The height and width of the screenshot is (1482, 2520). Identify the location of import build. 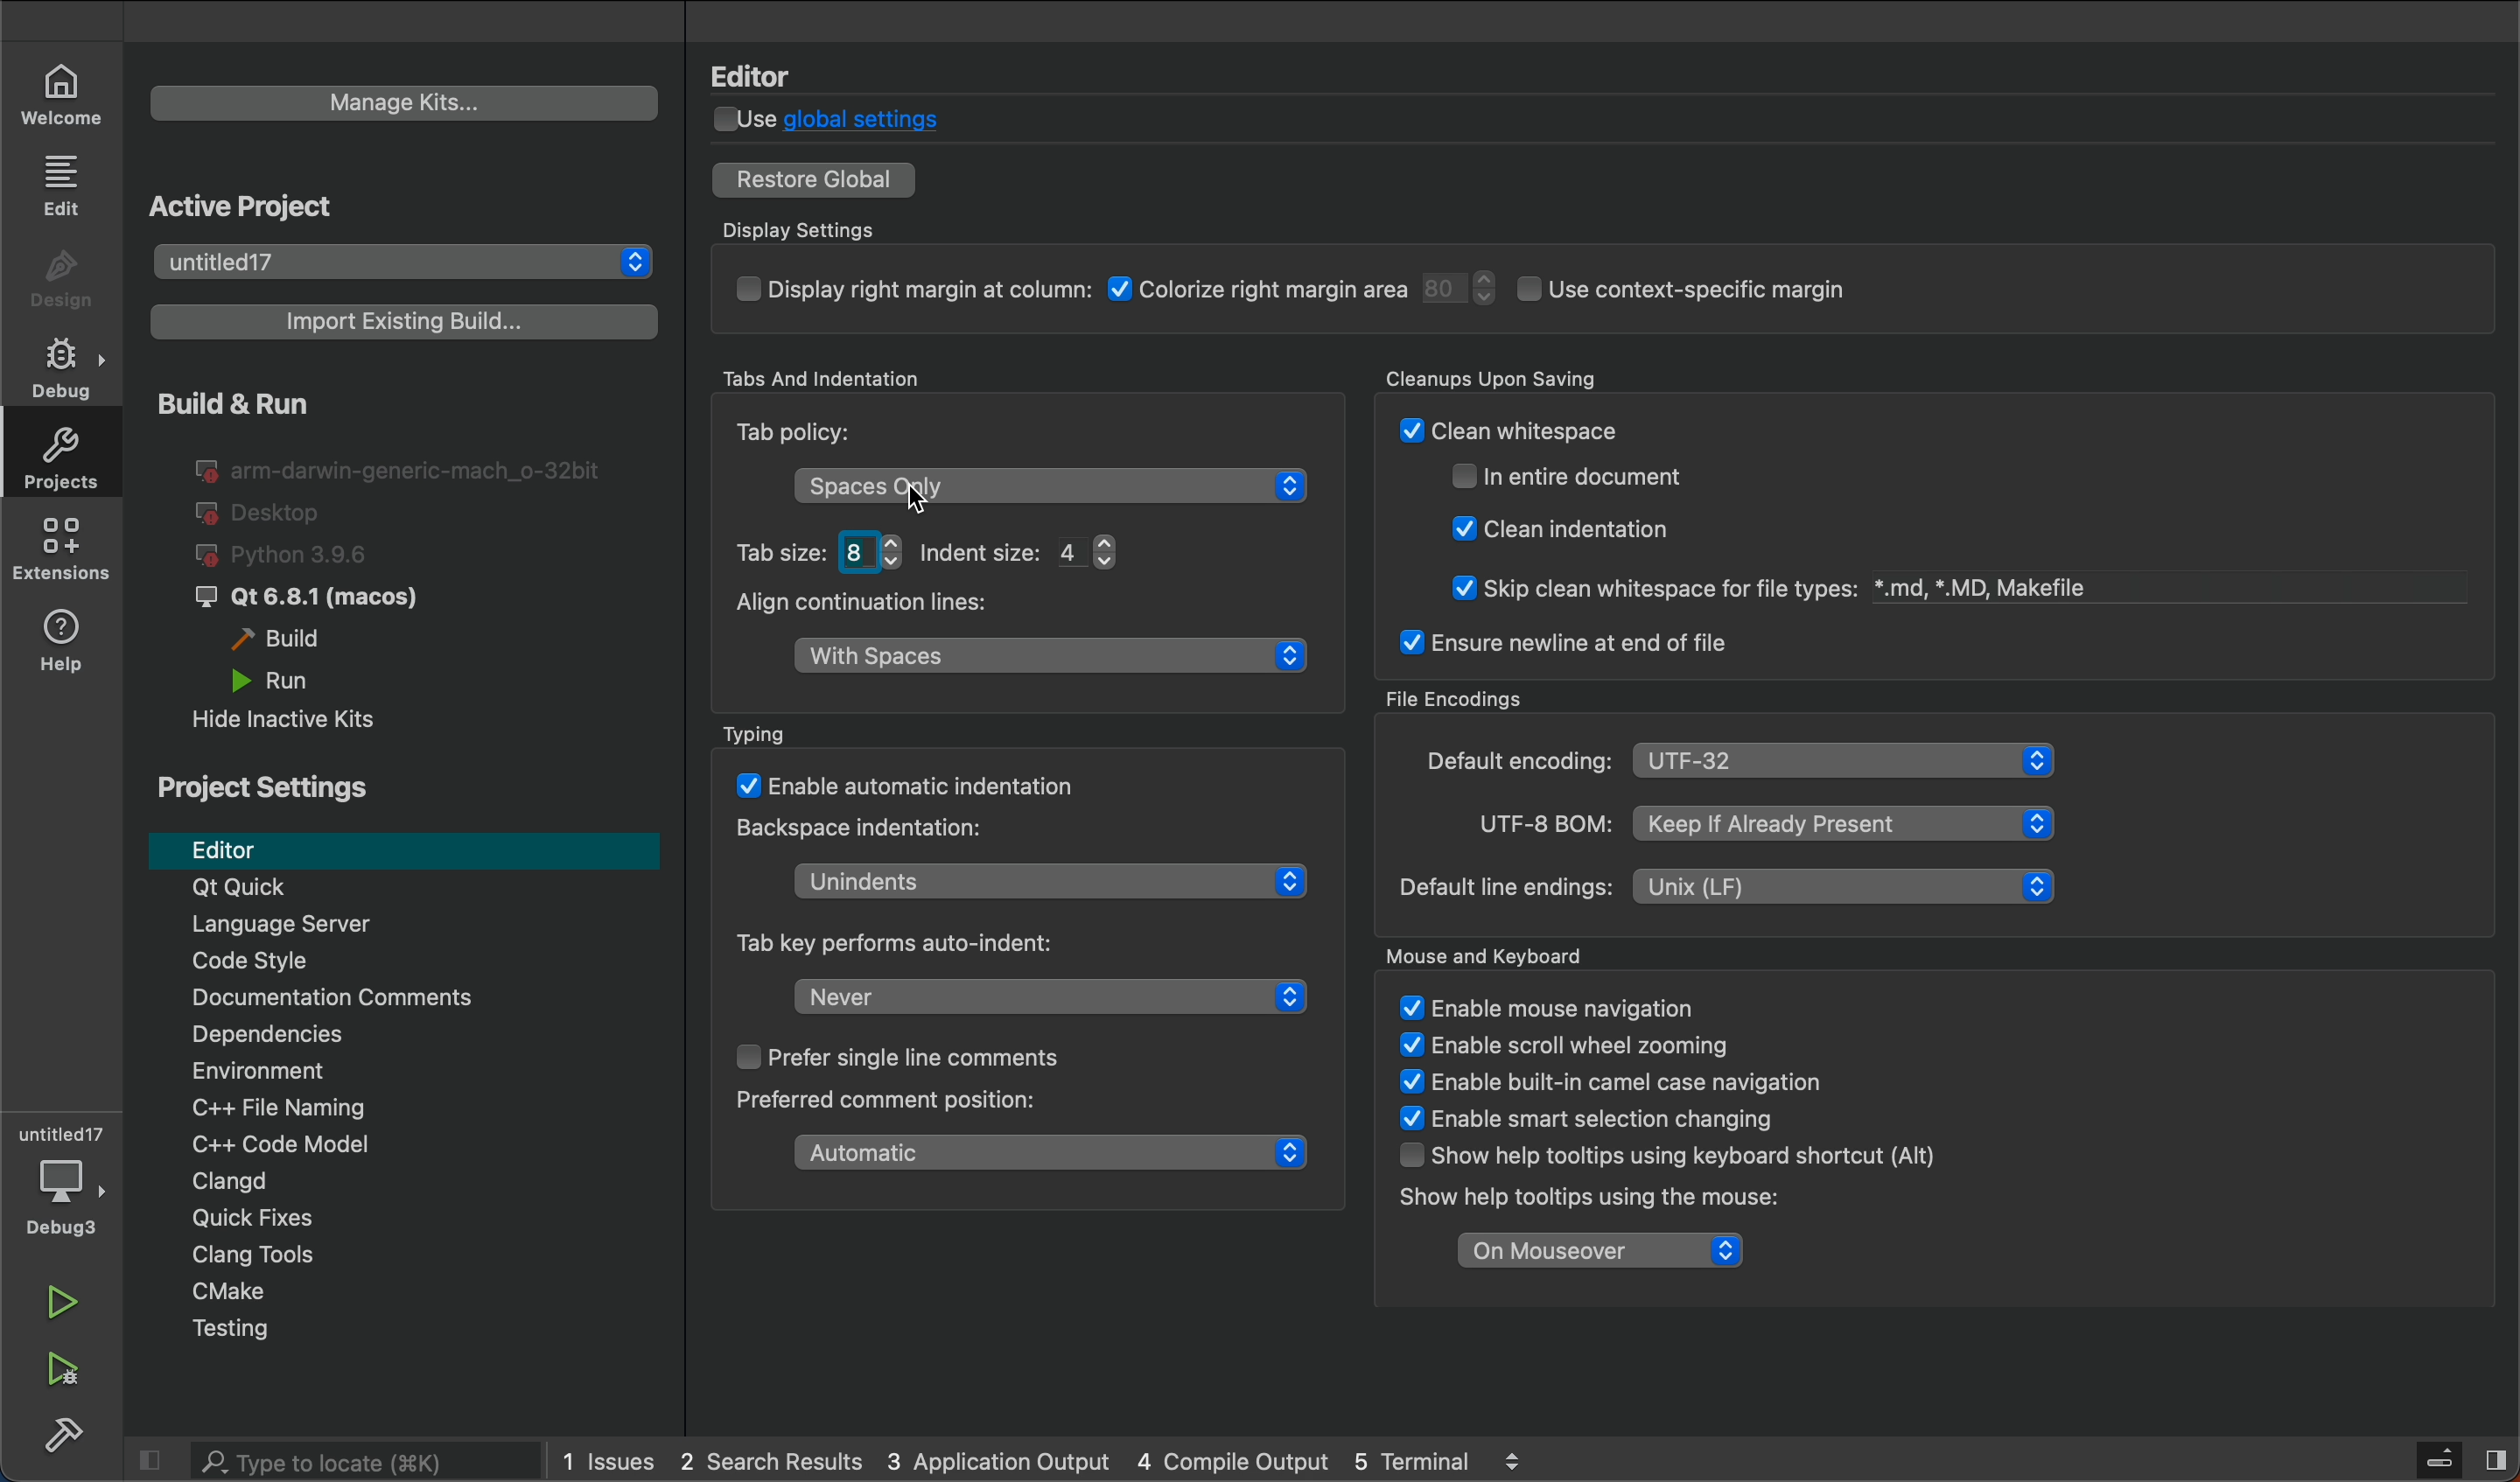
(405, 321).